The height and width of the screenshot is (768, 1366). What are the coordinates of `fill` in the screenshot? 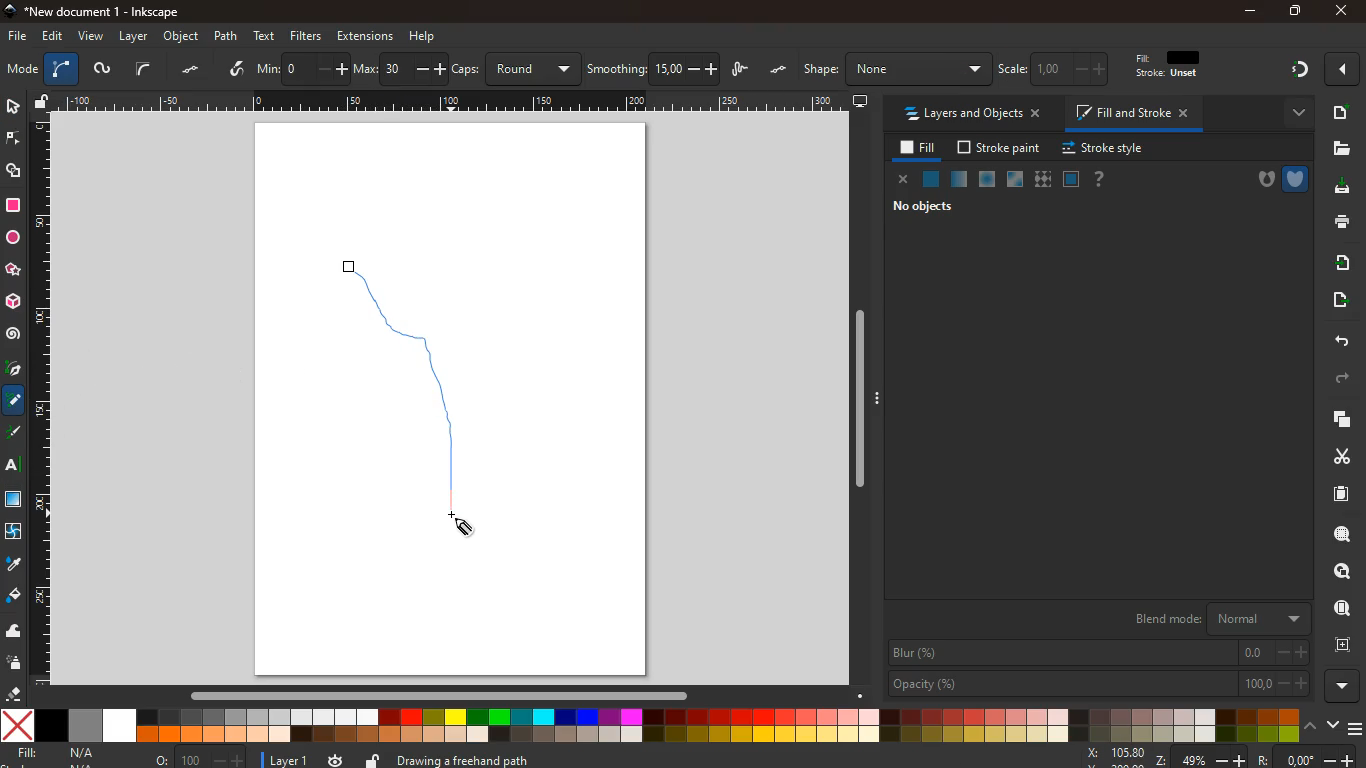 It's located at (914, 148).